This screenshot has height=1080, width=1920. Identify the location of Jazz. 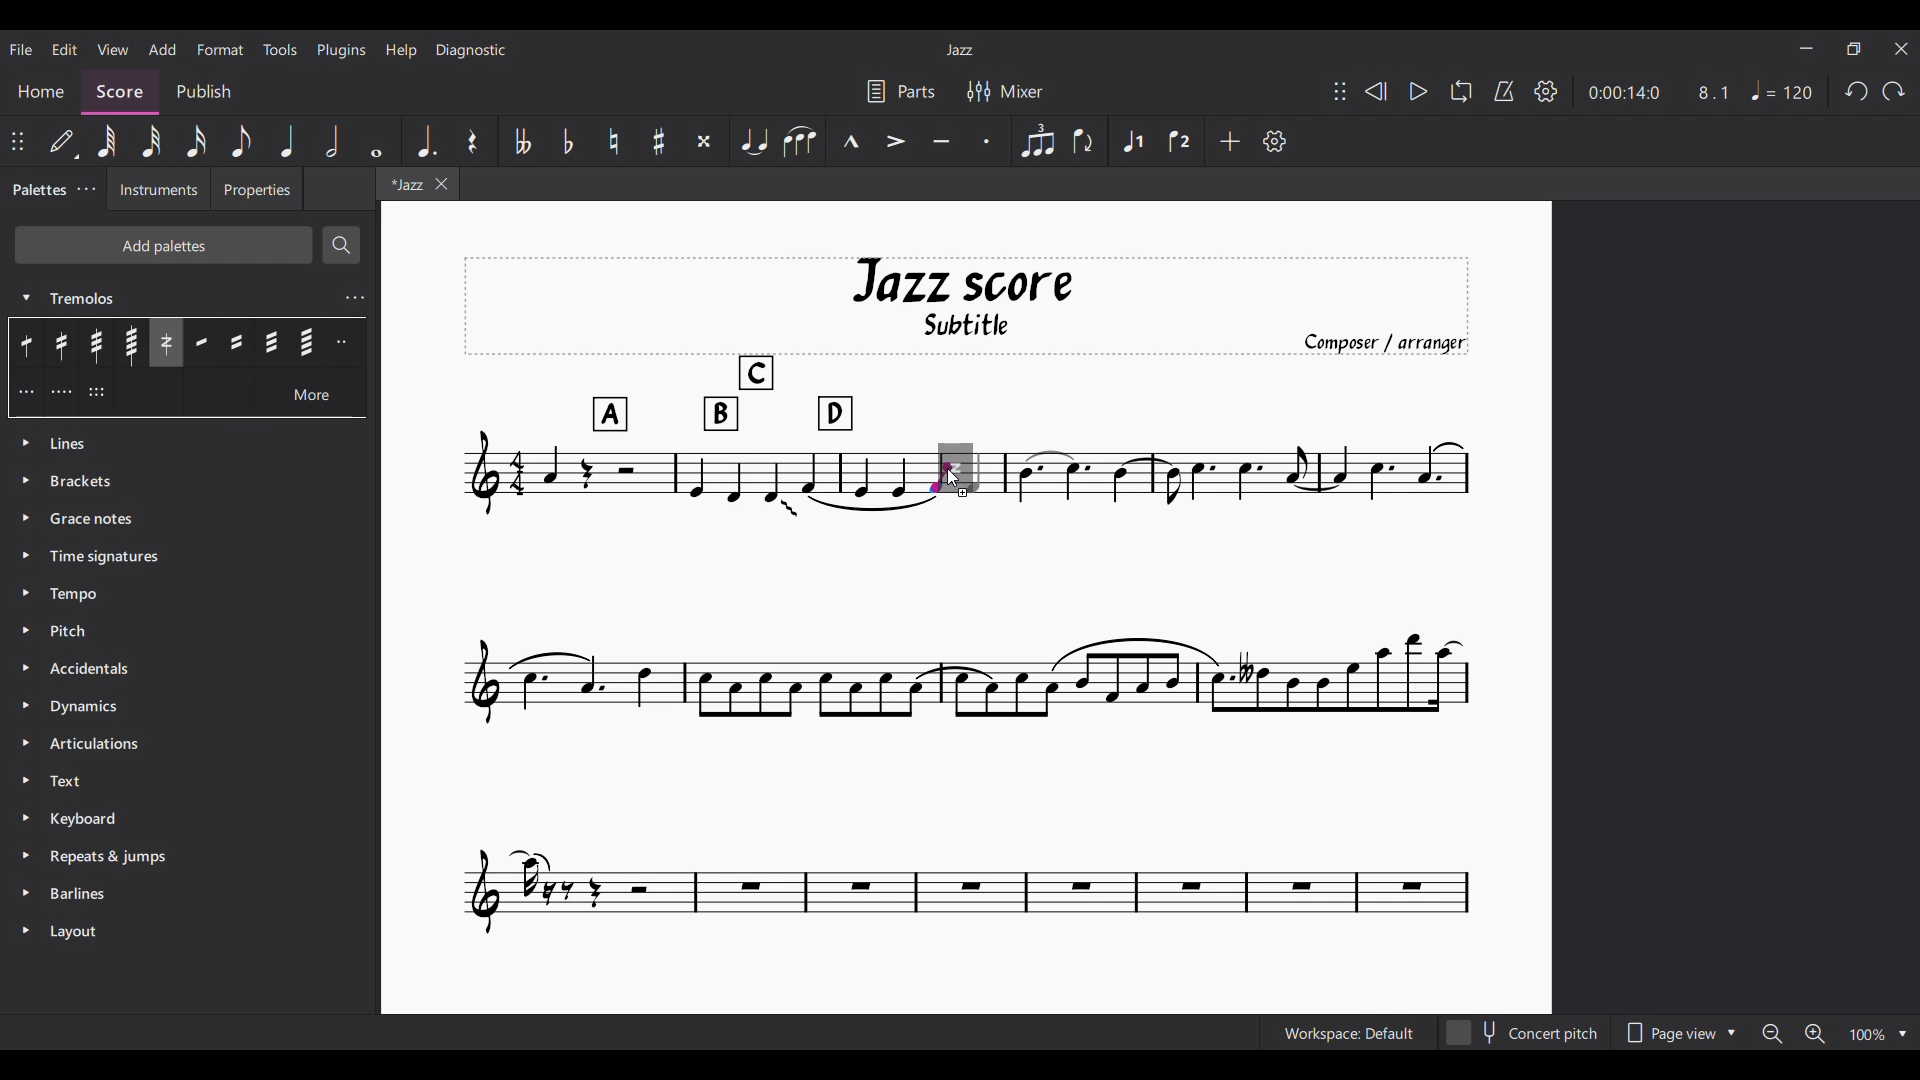
(960, 49).